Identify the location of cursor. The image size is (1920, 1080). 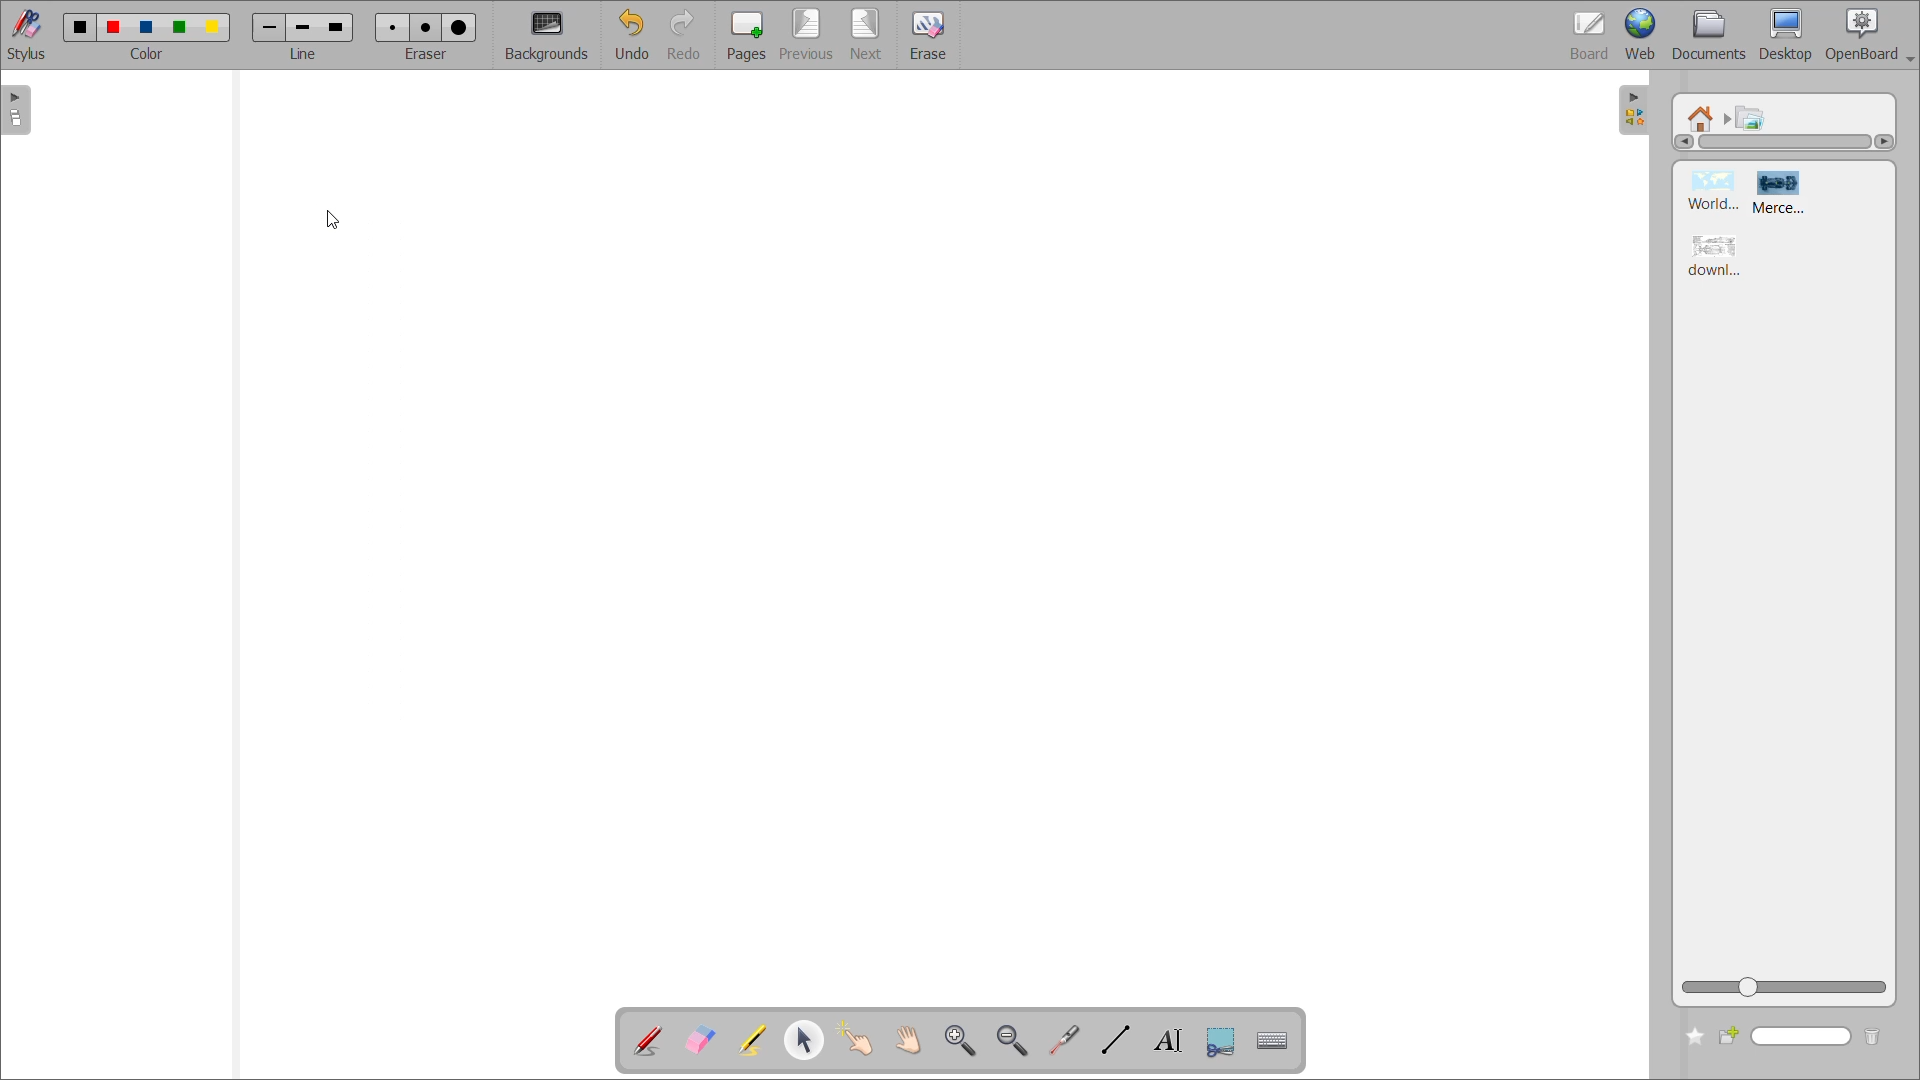
(333, 220).